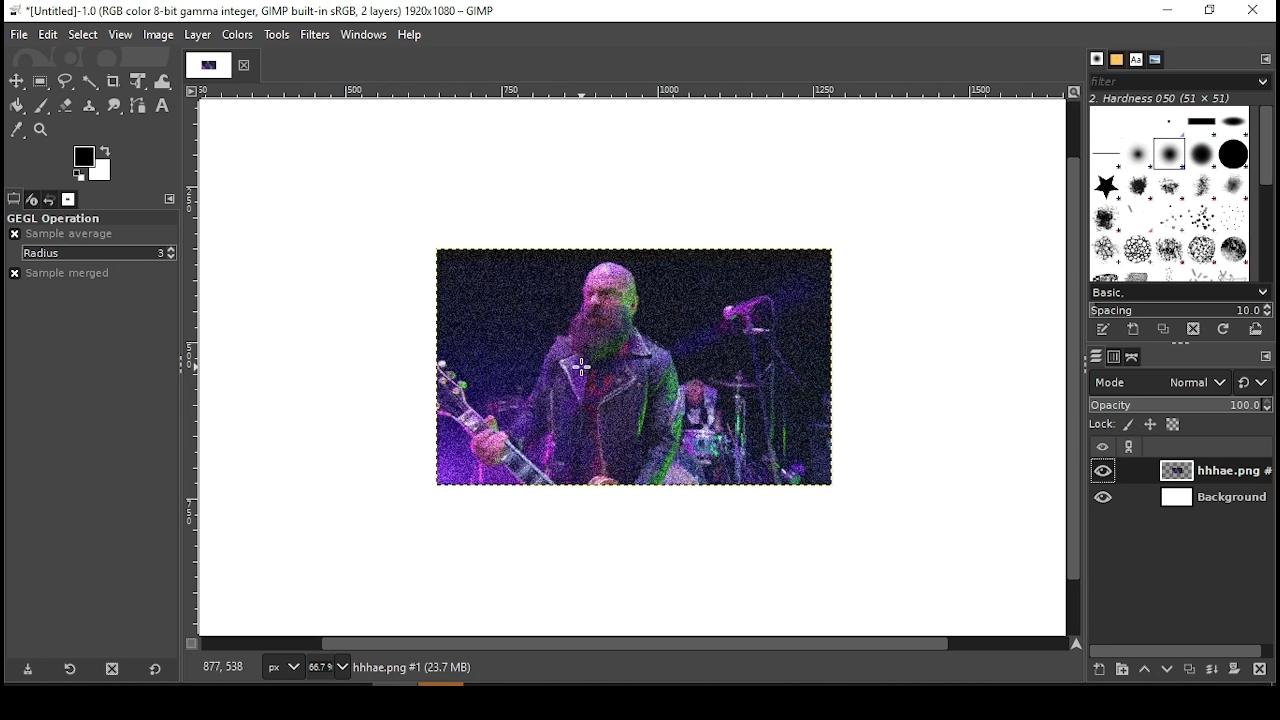  What do you see at coordinates (1256, 331) in the screenshot?
I see `open brush as image` at bounding box center [1256, 331].